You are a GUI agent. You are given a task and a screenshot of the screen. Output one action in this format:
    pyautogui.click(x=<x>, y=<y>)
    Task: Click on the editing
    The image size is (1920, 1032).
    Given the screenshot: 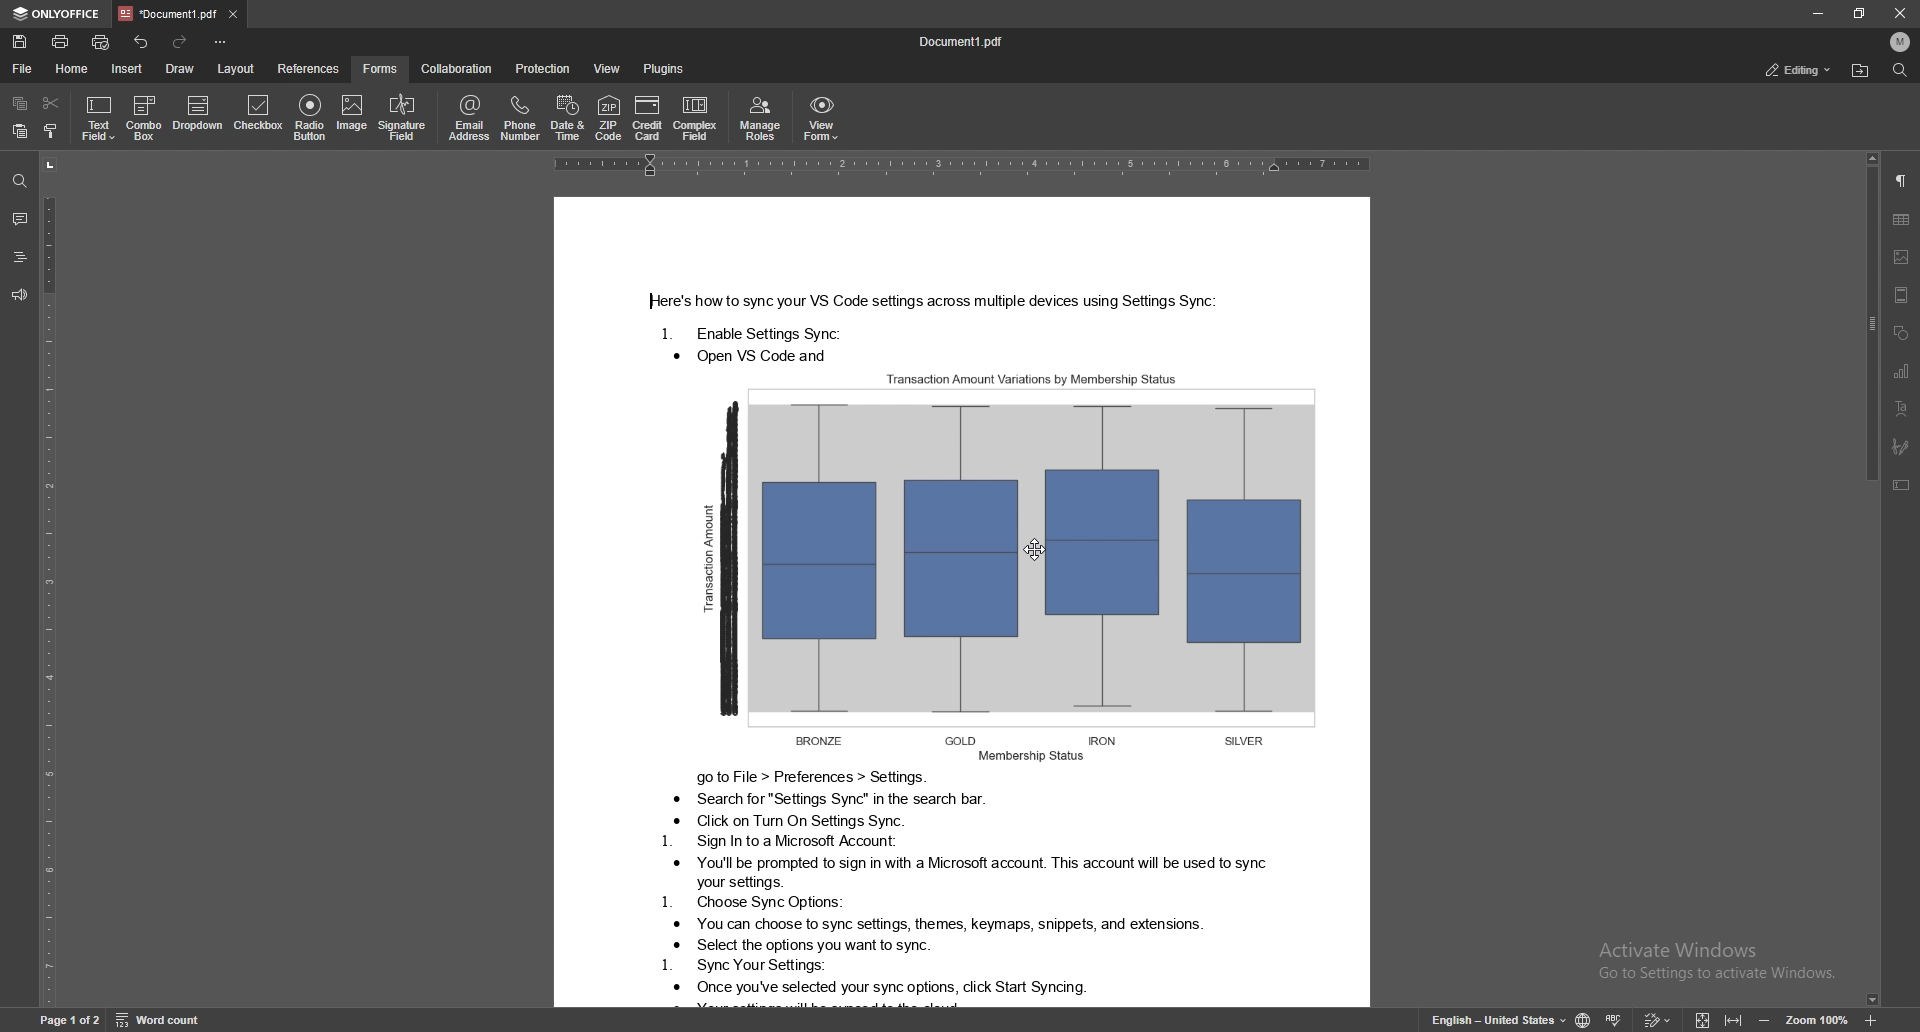 What is the action you would take?
    pyautogui.click(x=1800, y=71)
    